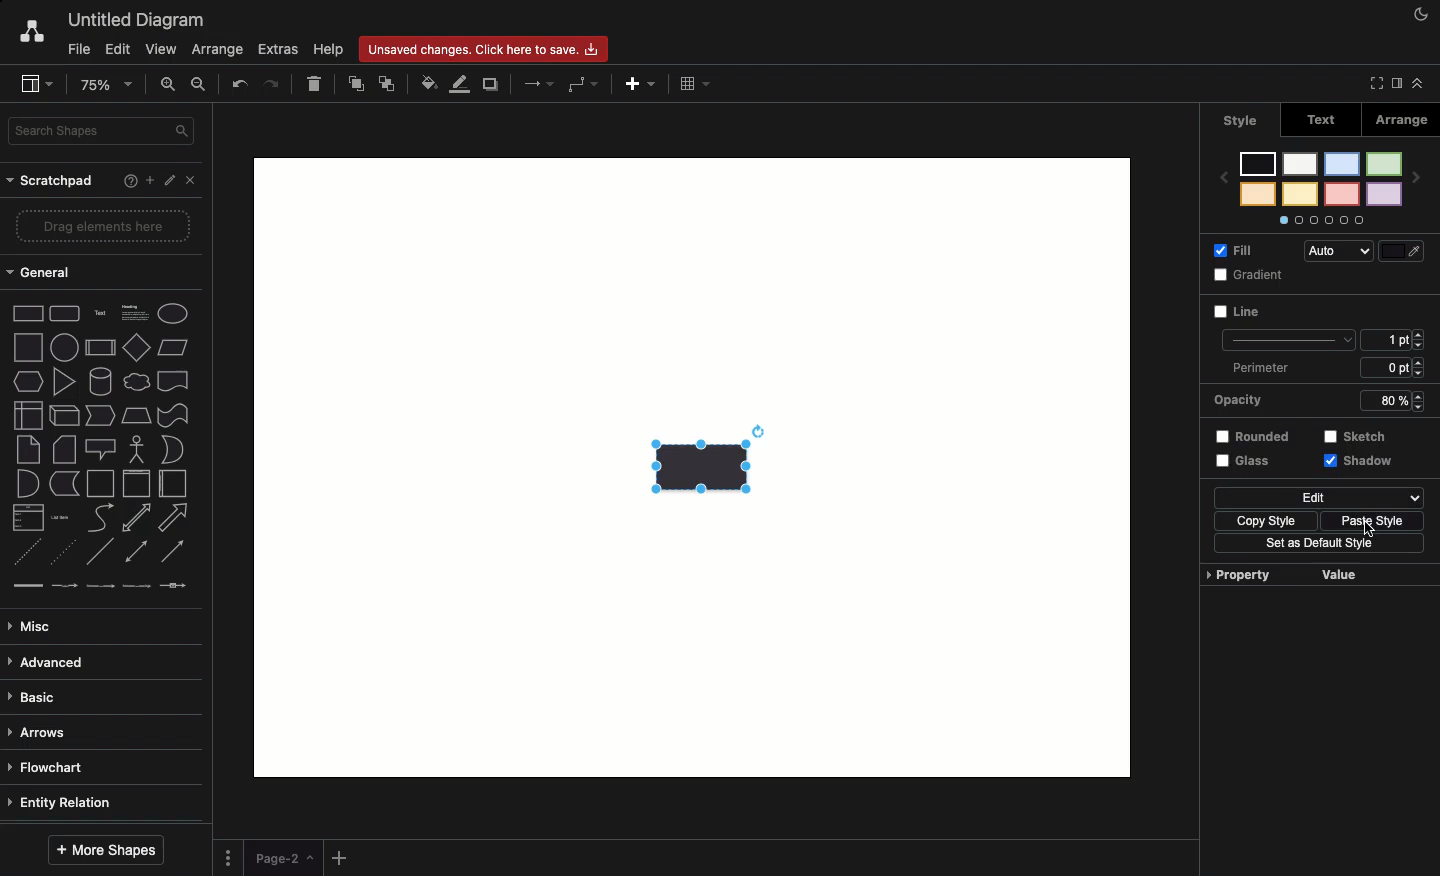  I want to click on Parallelogram, so click(171, 346).